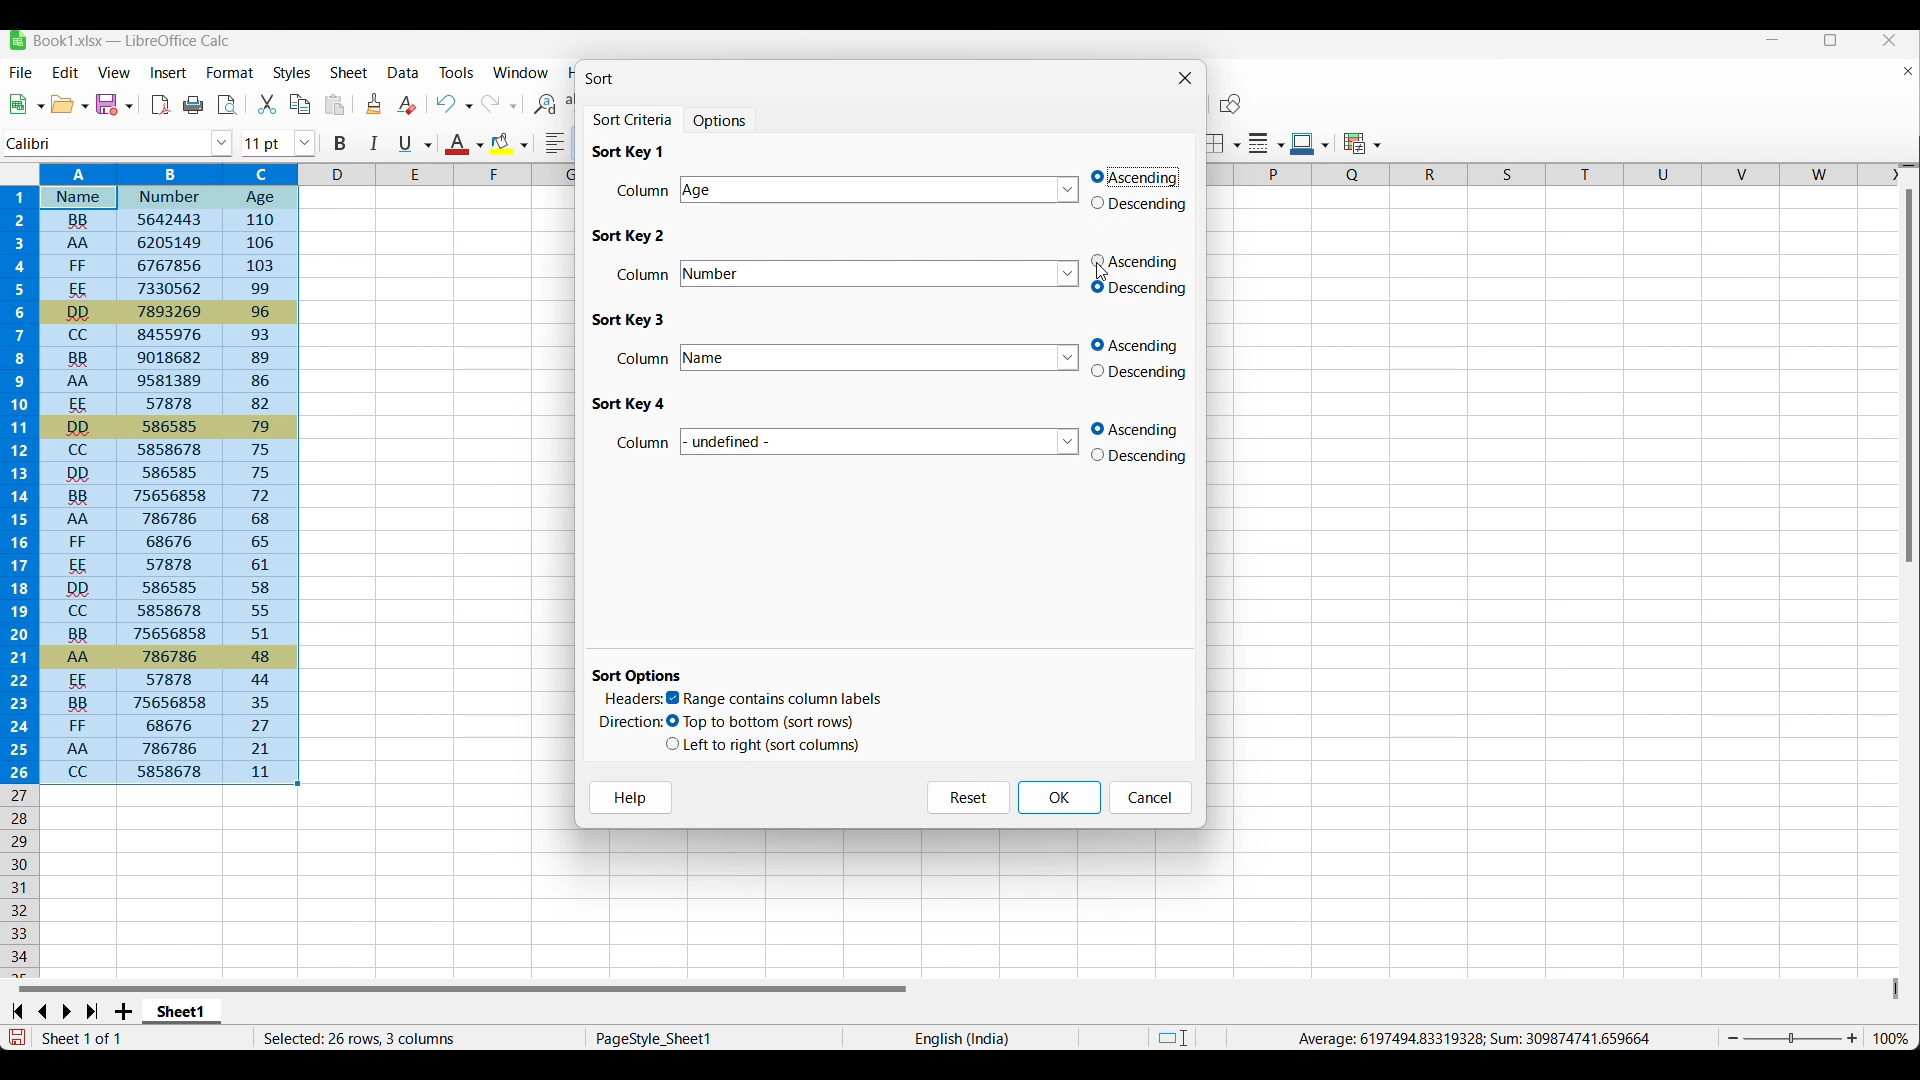  What do you see at coordinates (66, 72) in the screenshot?
I see `Edit menu` at bounding box center [66, 72].